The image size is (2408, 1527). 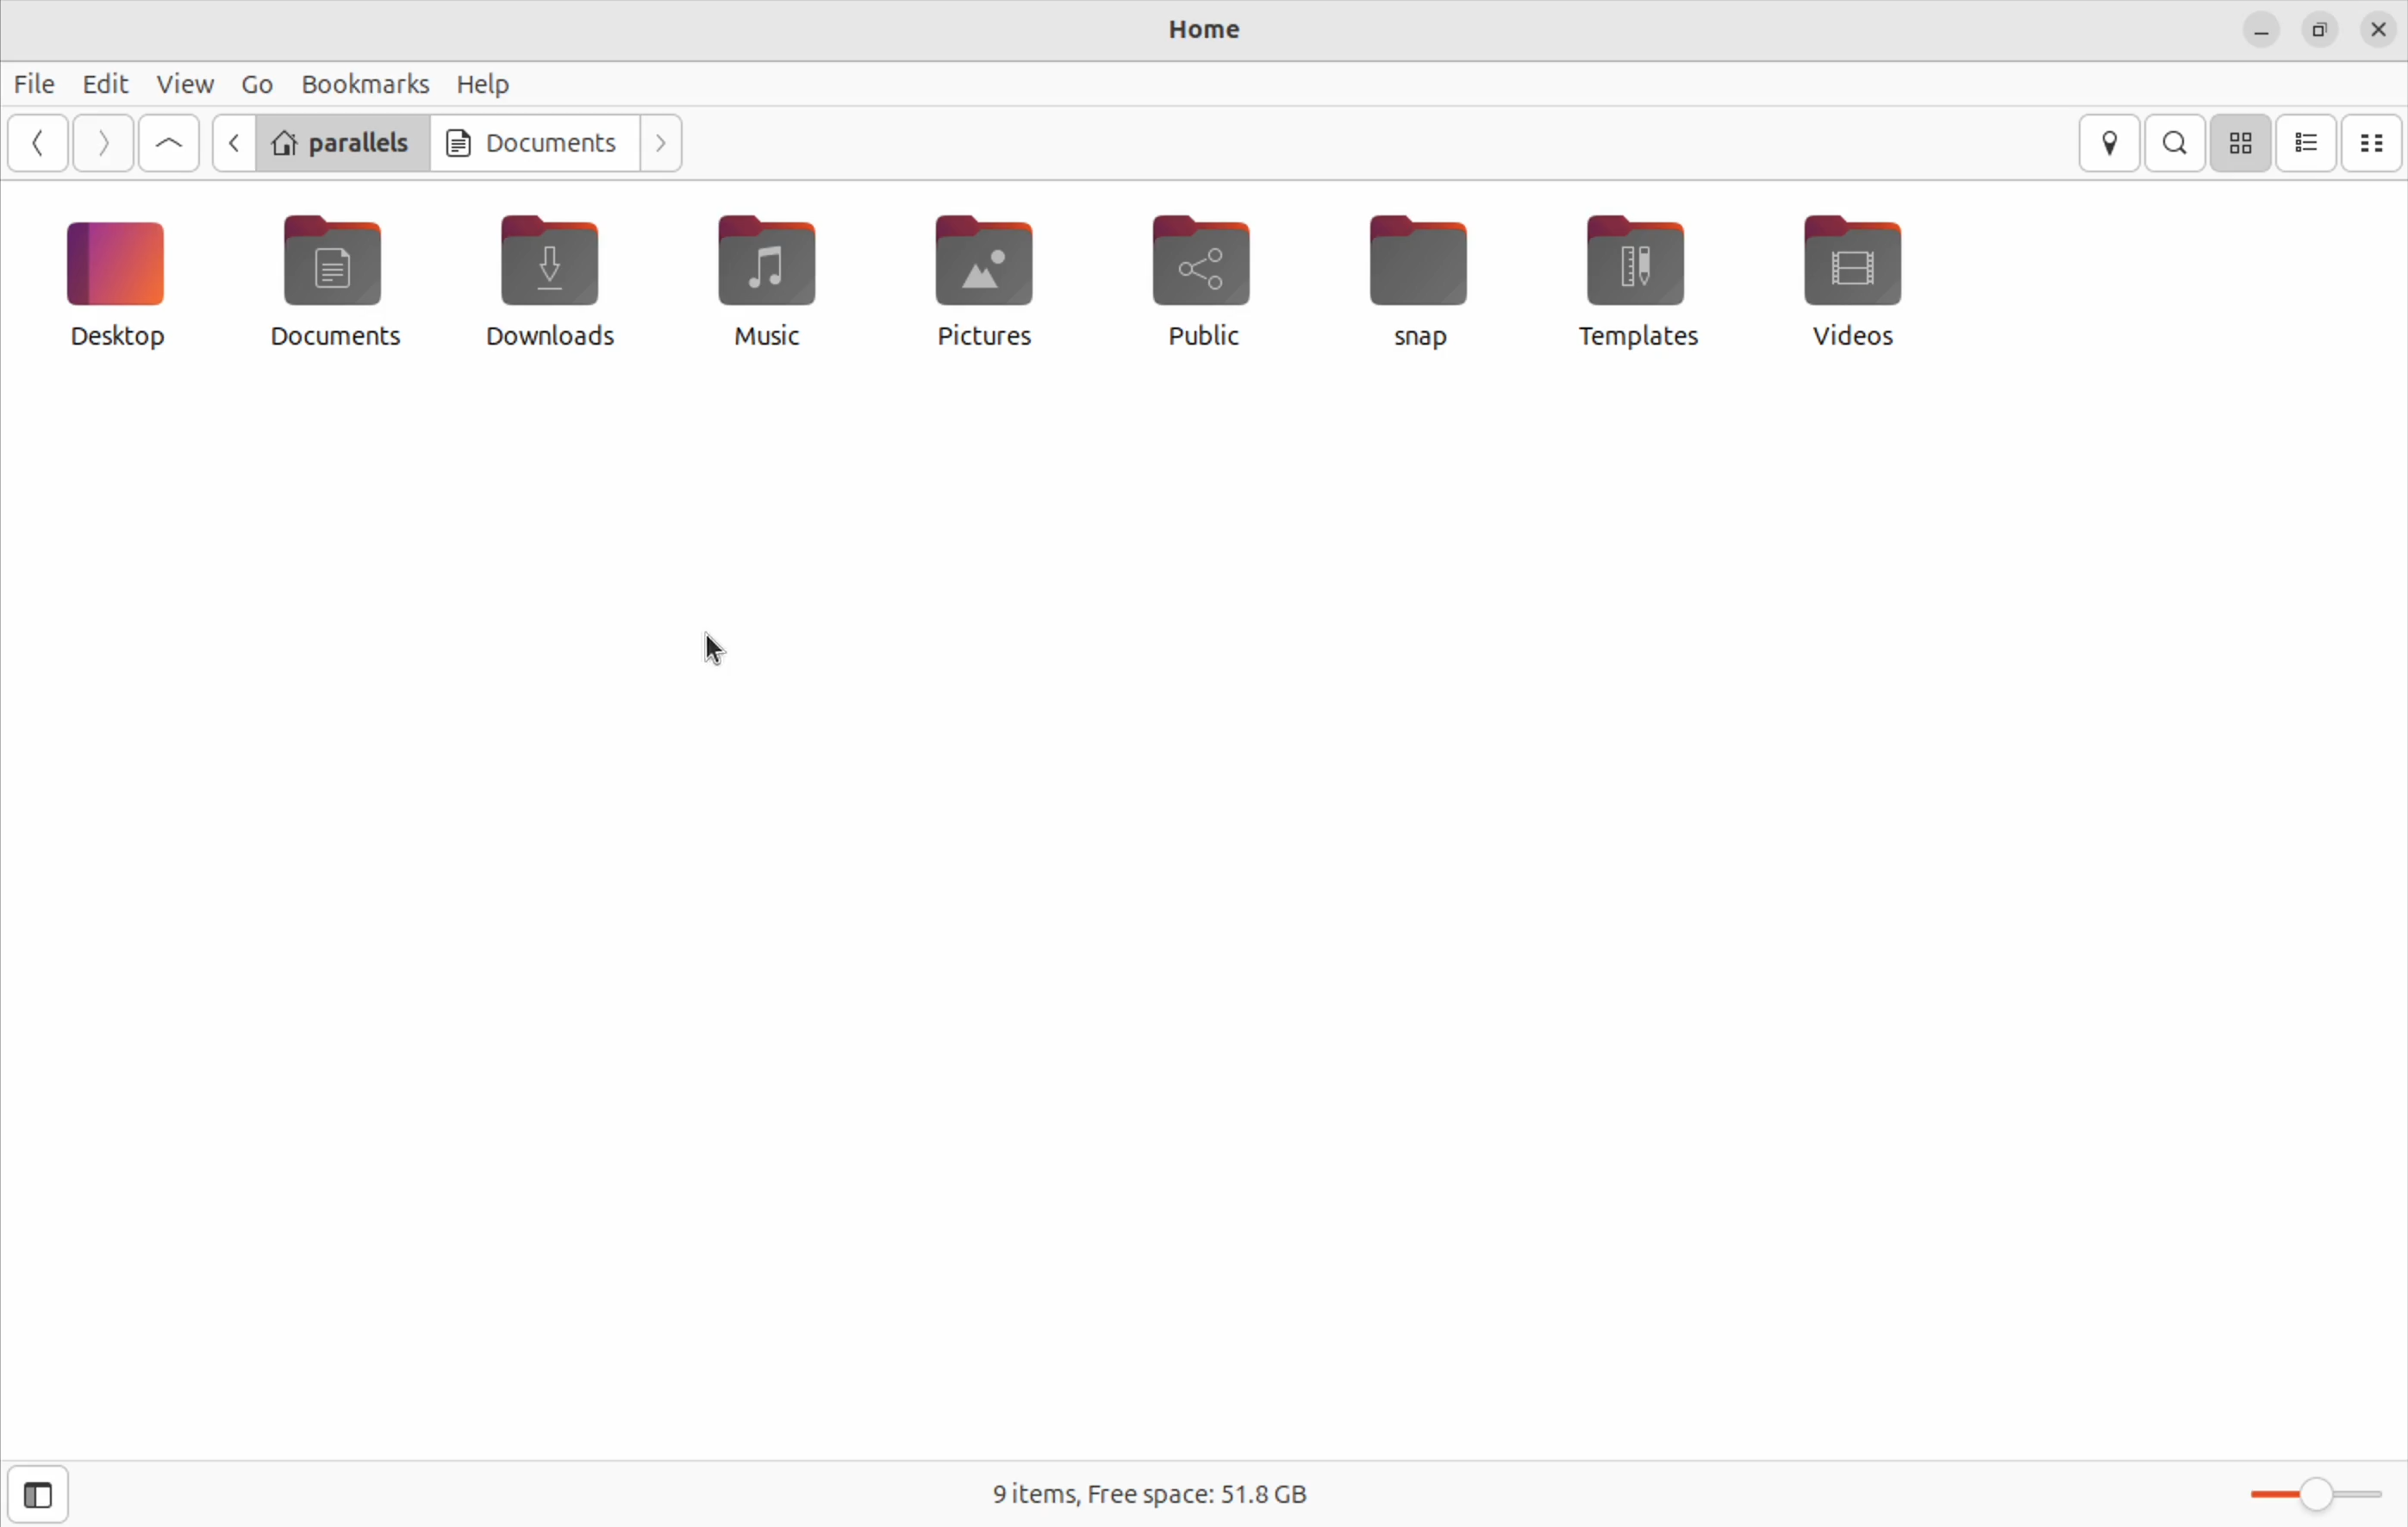 I want to click on previous, so click(x=34, y=142).